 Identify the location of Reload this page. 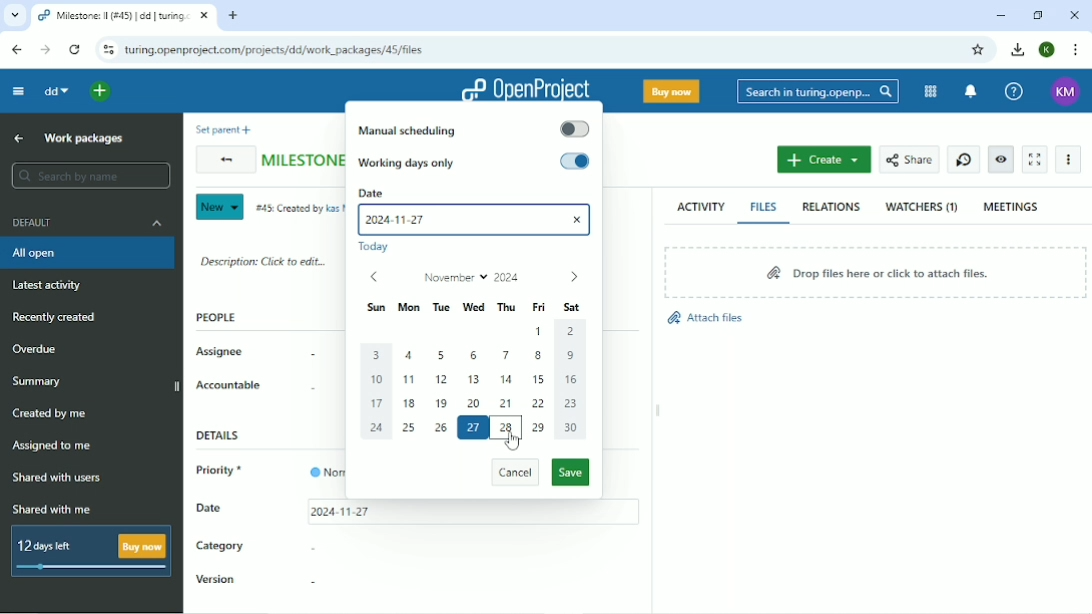
(74, 49).